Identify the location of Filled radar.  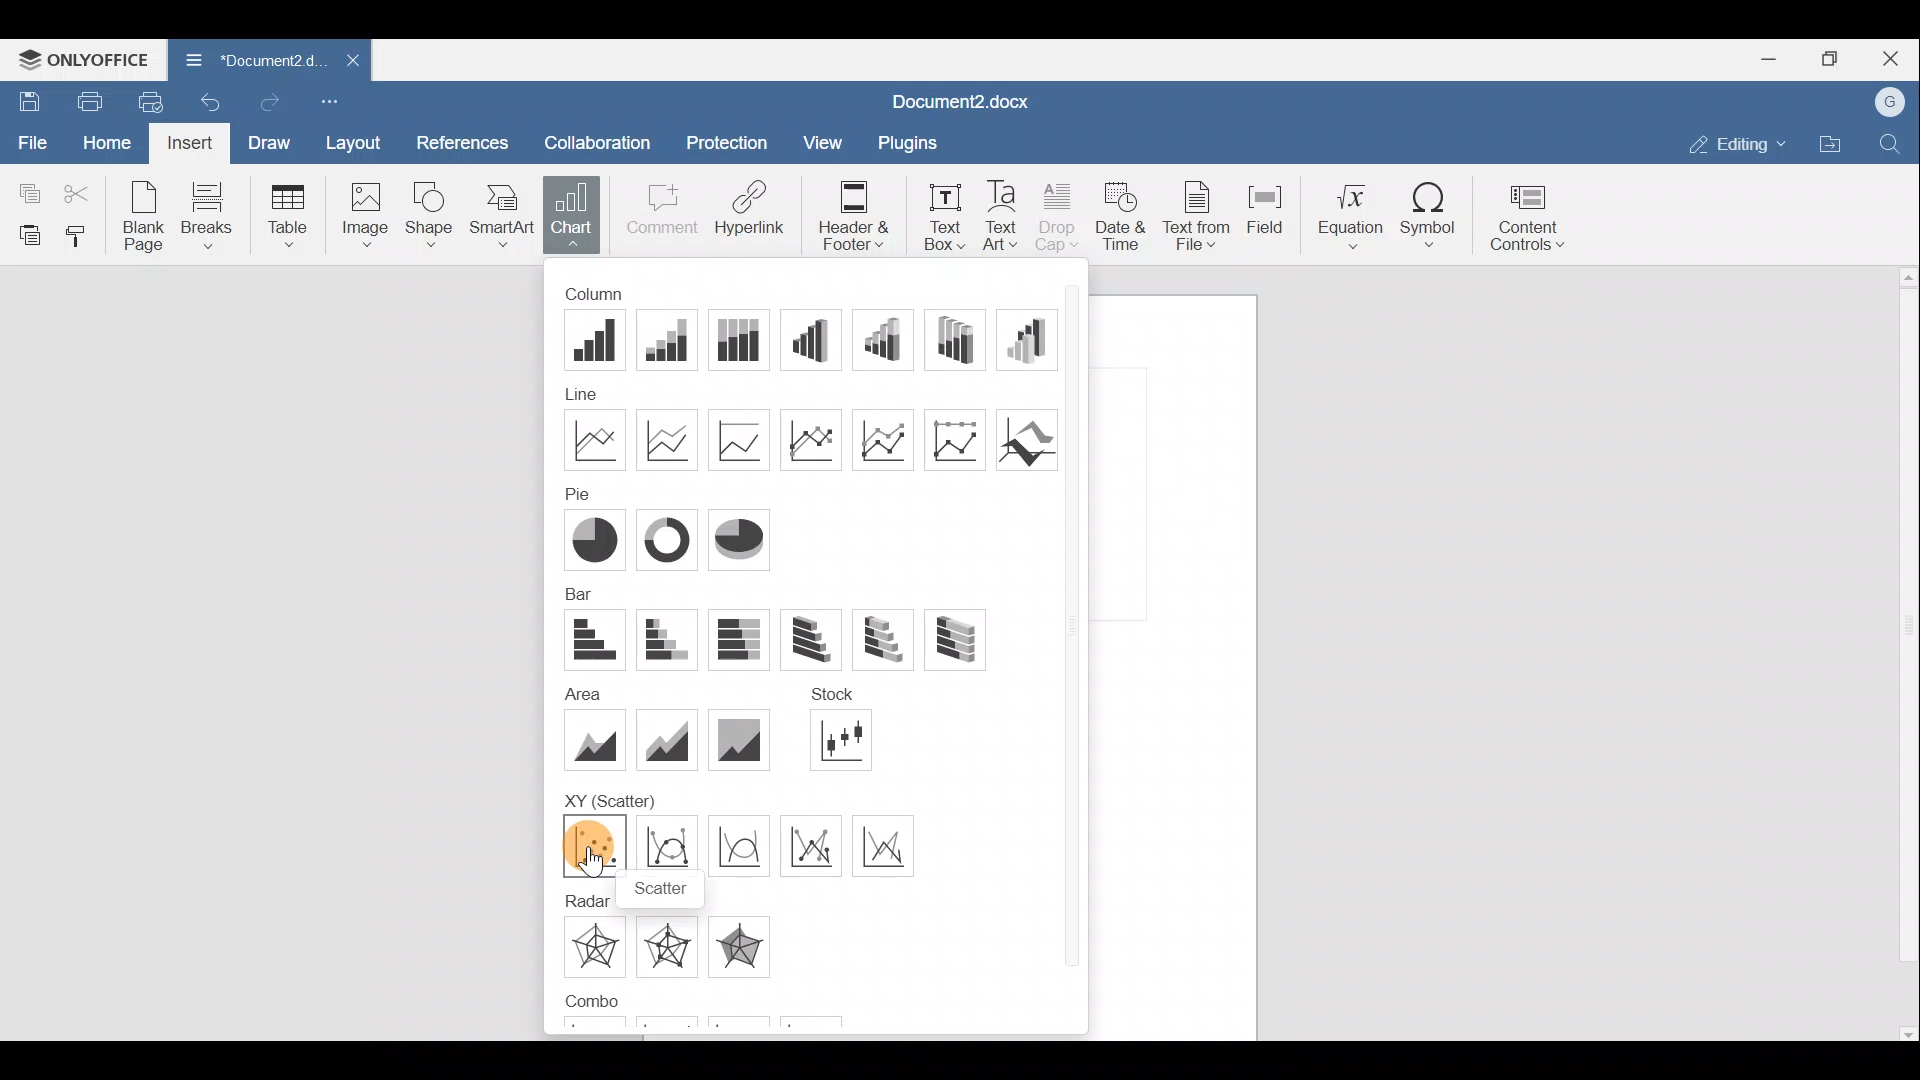
(746, 943).